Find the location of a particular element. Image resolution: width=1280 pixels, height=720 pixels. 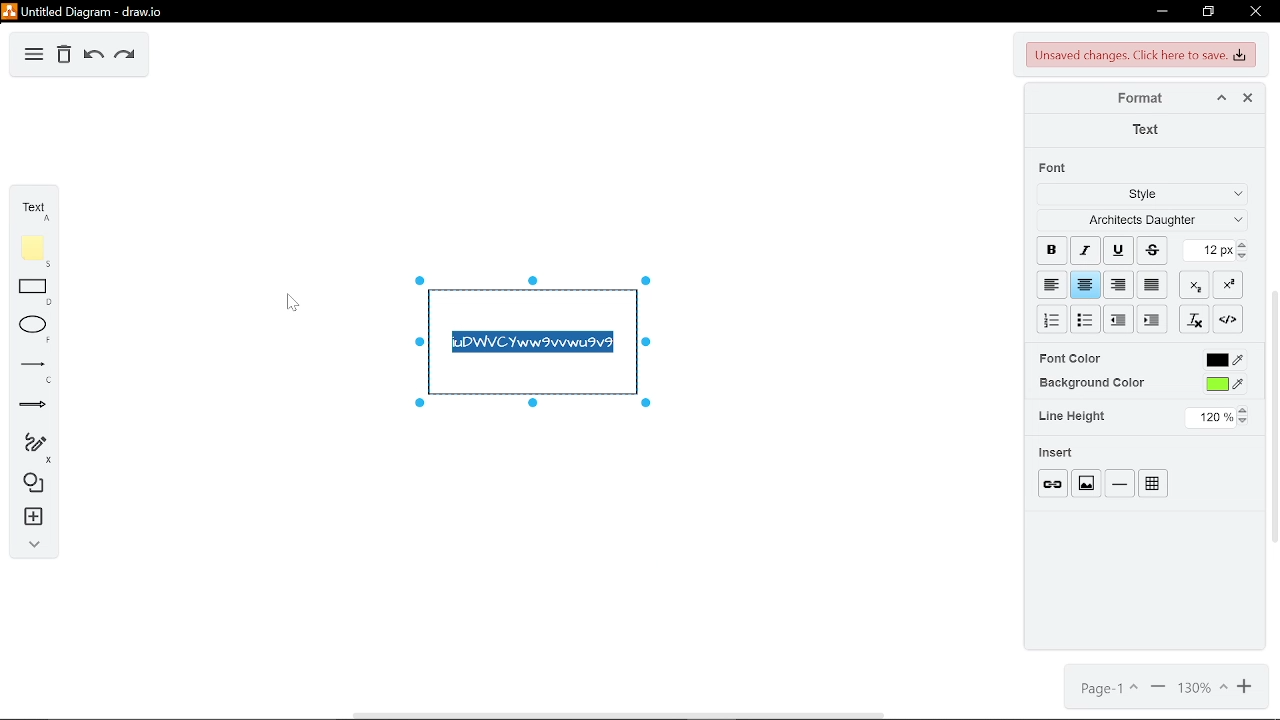

insert is located at coordinates (29, 520).